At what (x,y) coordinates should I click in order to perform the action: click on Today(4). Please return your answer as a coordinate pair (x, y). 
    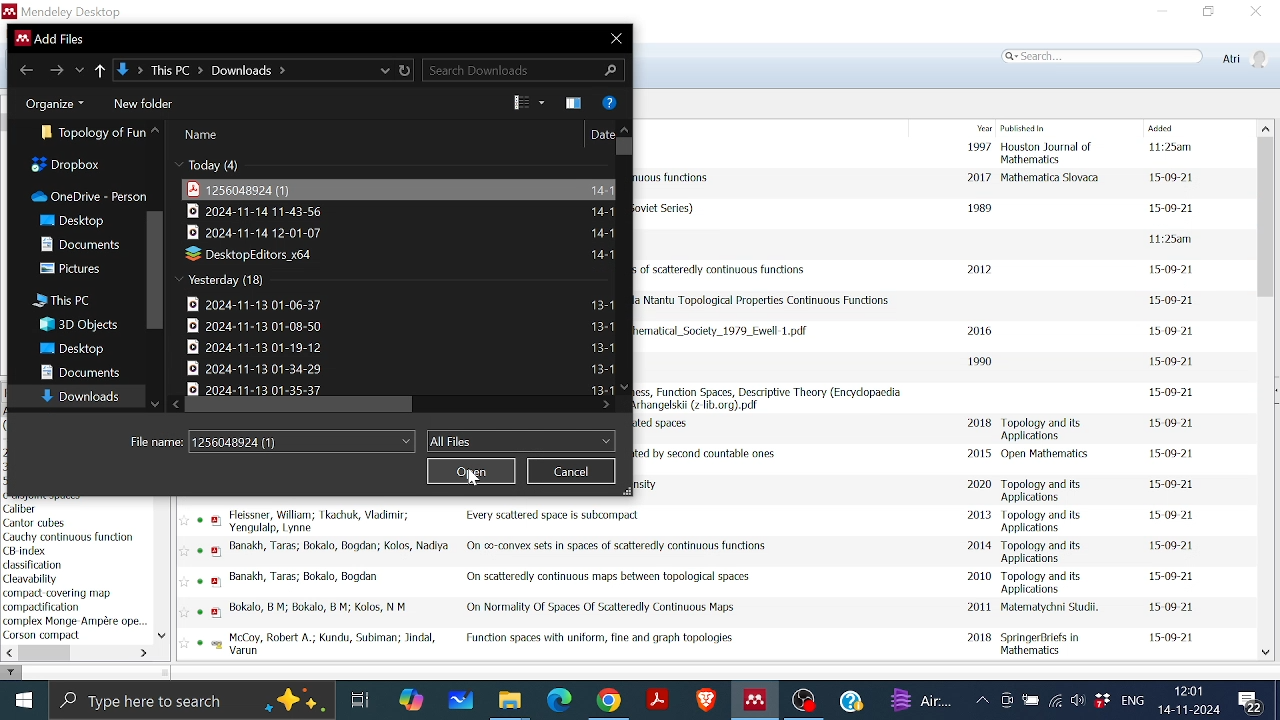
    Looking at the image, I should click on (208, 166).